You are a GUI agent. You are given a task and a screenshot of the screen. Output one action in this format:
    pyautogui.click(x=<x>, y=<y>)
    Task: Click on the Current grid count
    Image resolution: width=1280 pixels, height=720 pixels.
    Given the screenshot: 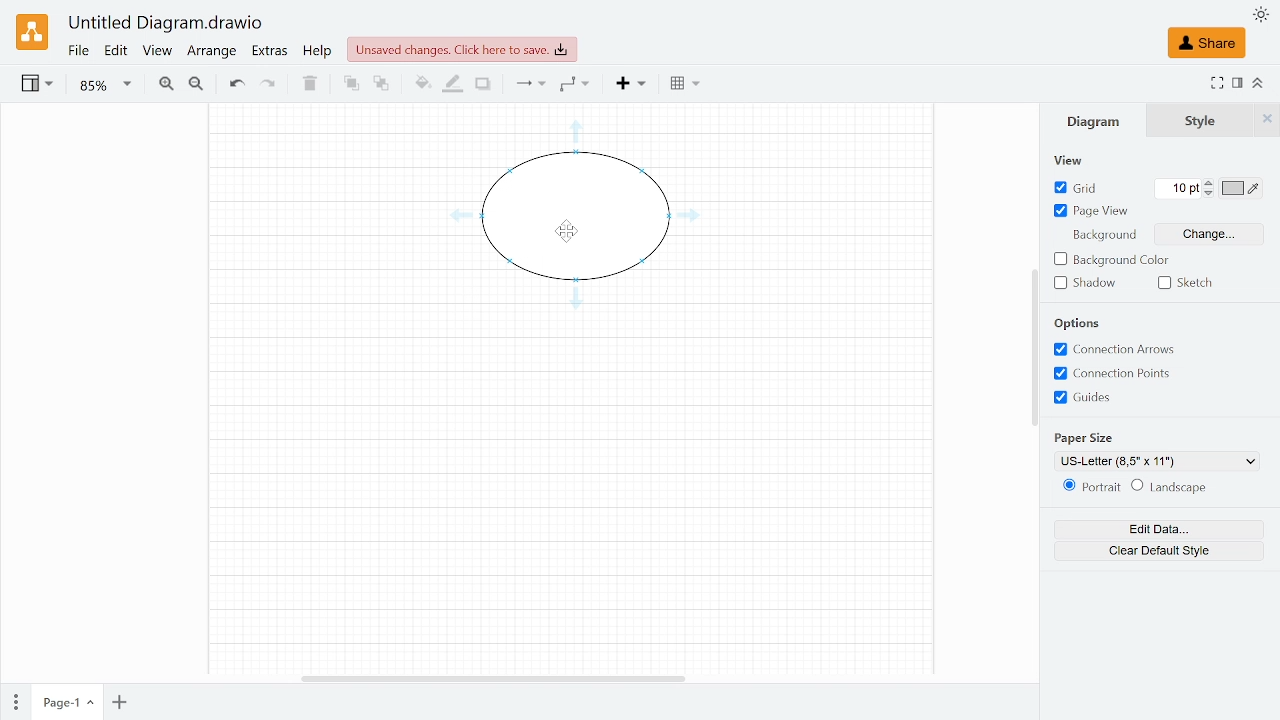 What is the action you would take?
    pyautogui.click(x=1178, y=189)
    